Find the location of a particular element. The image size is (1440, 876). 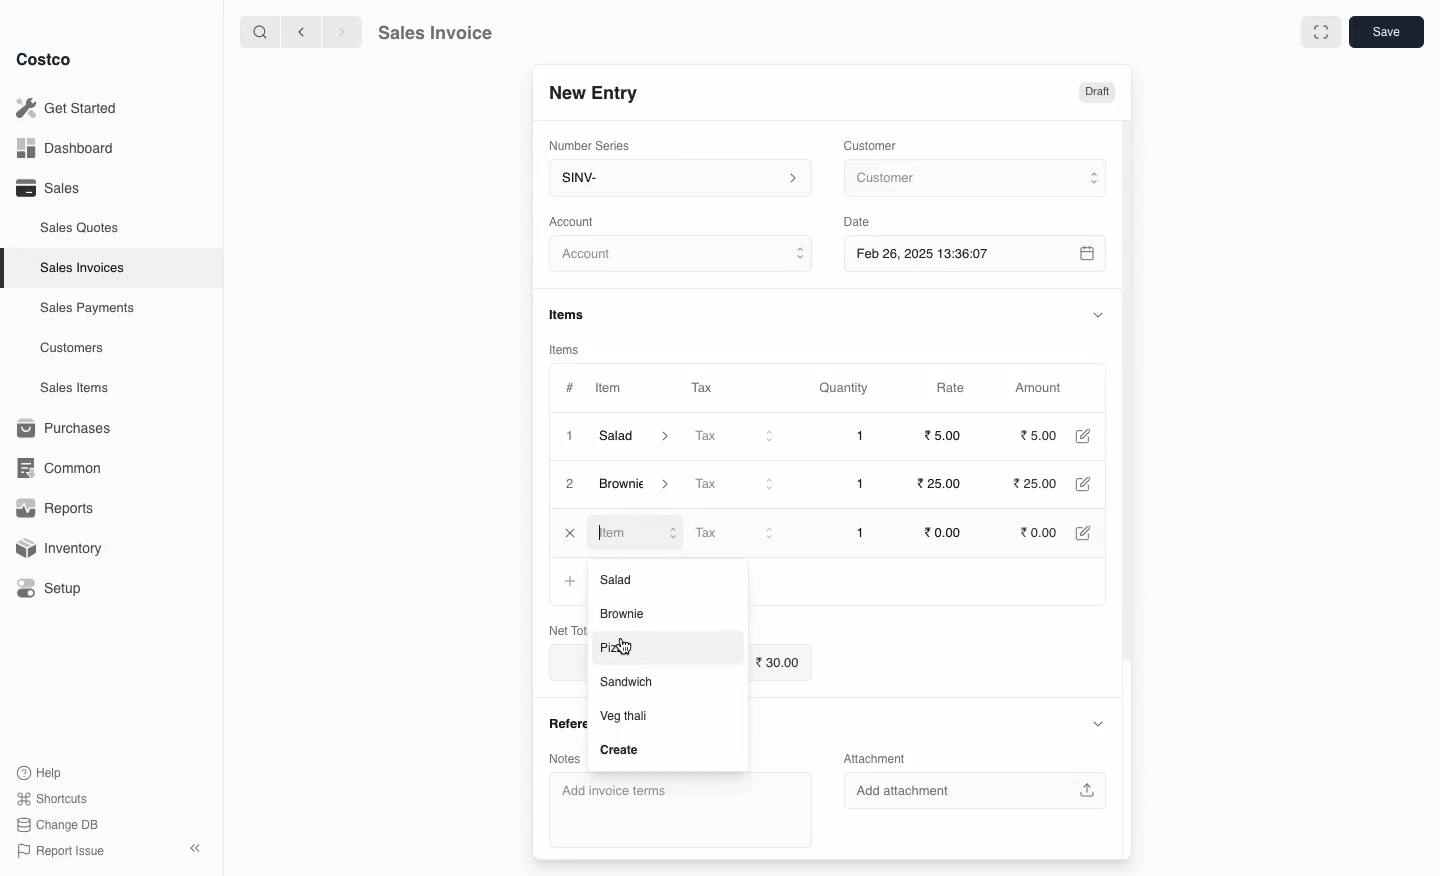

1 is located at coordinates (568, 435).